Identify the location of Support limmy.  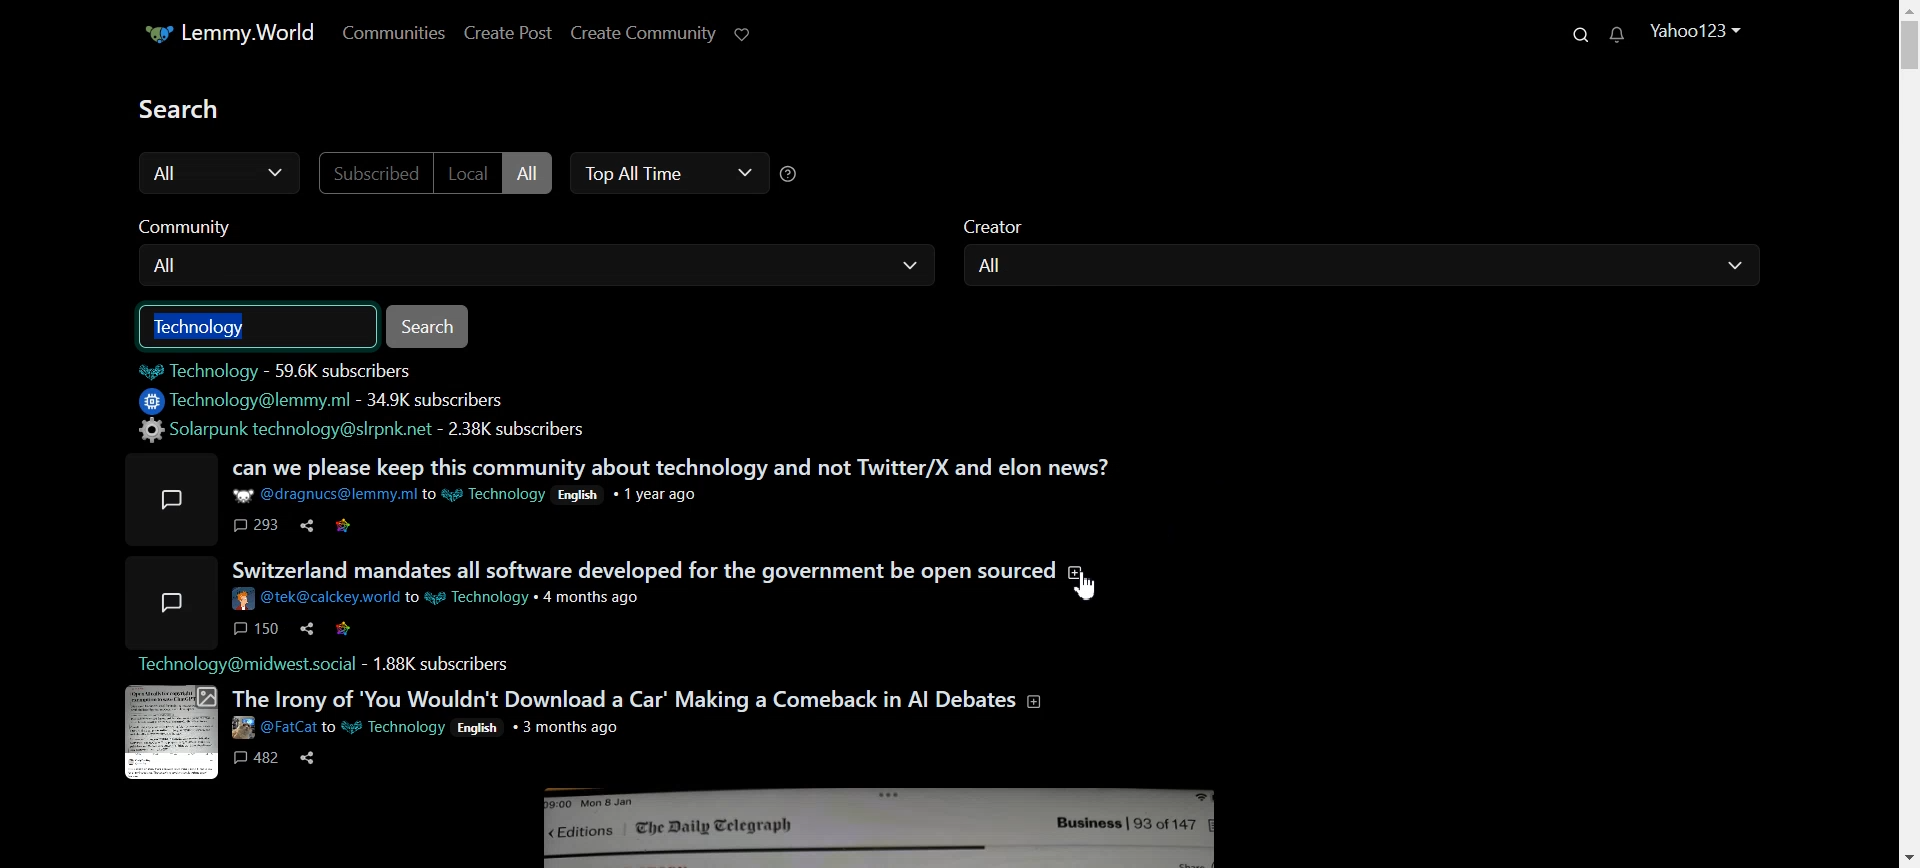
(749, 33).